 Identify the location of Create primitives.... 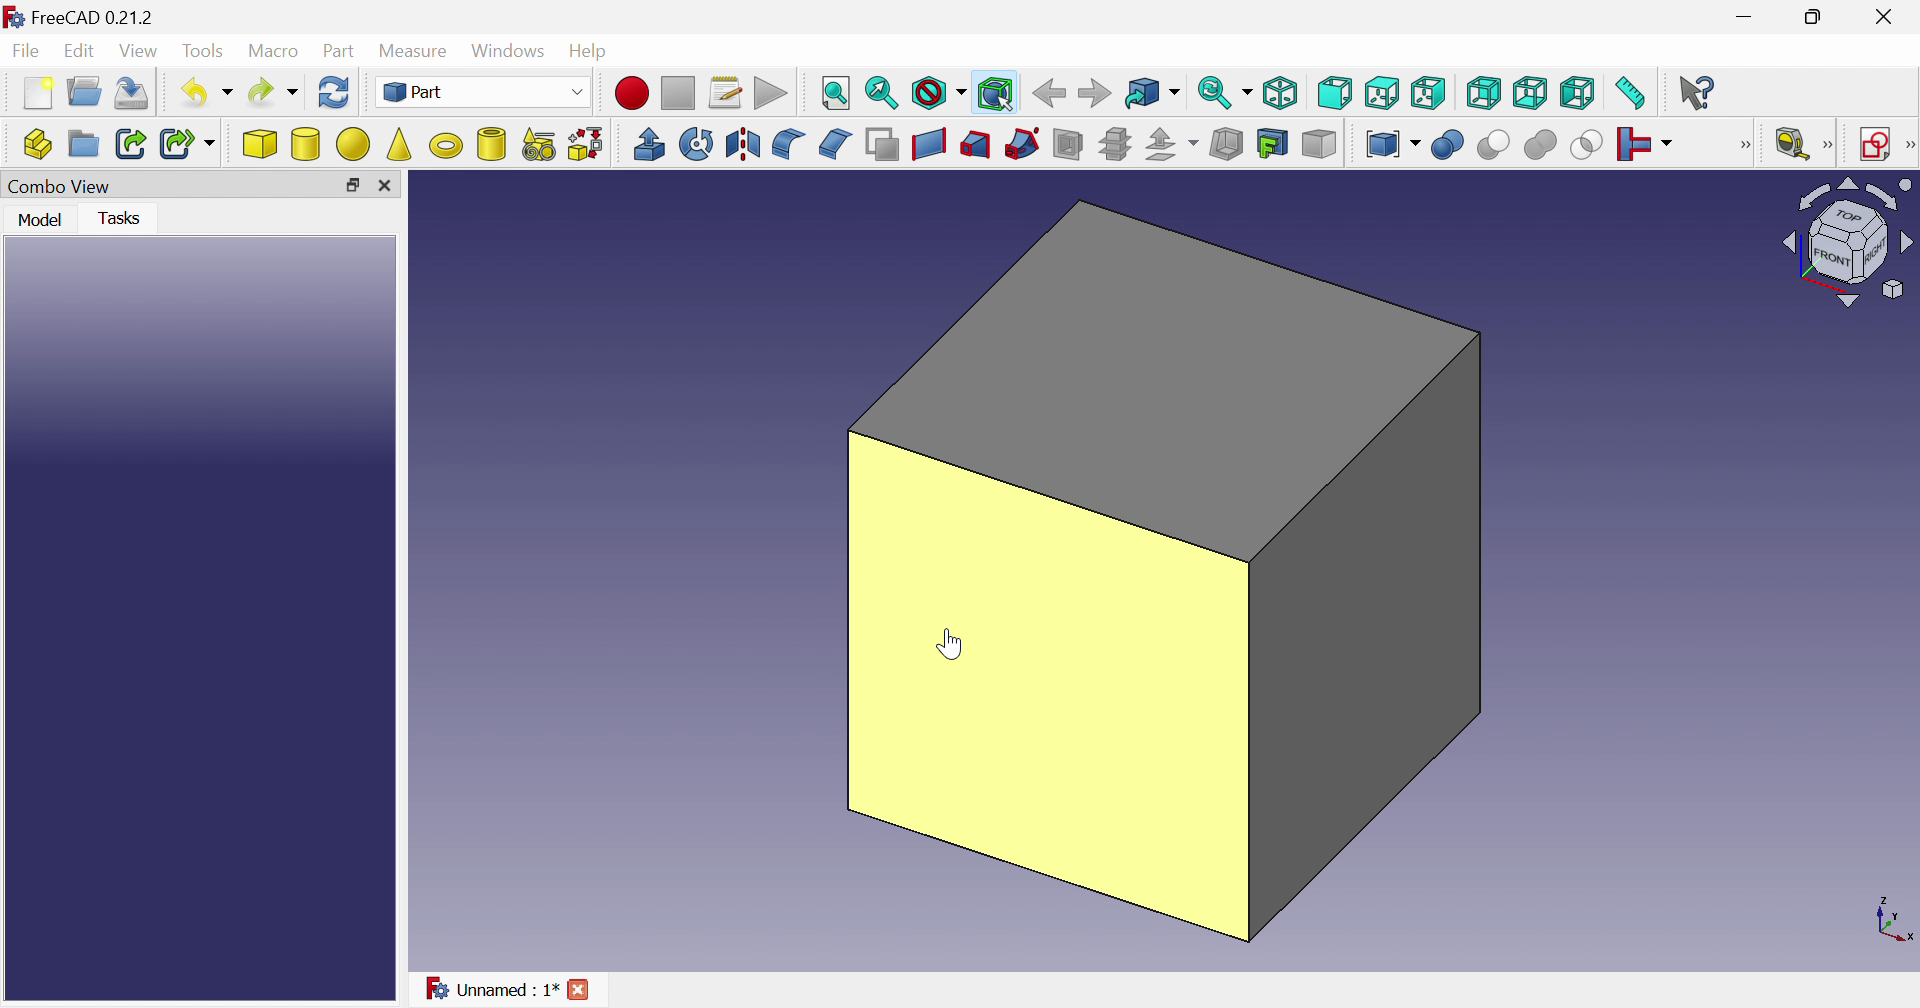
(539, 145).